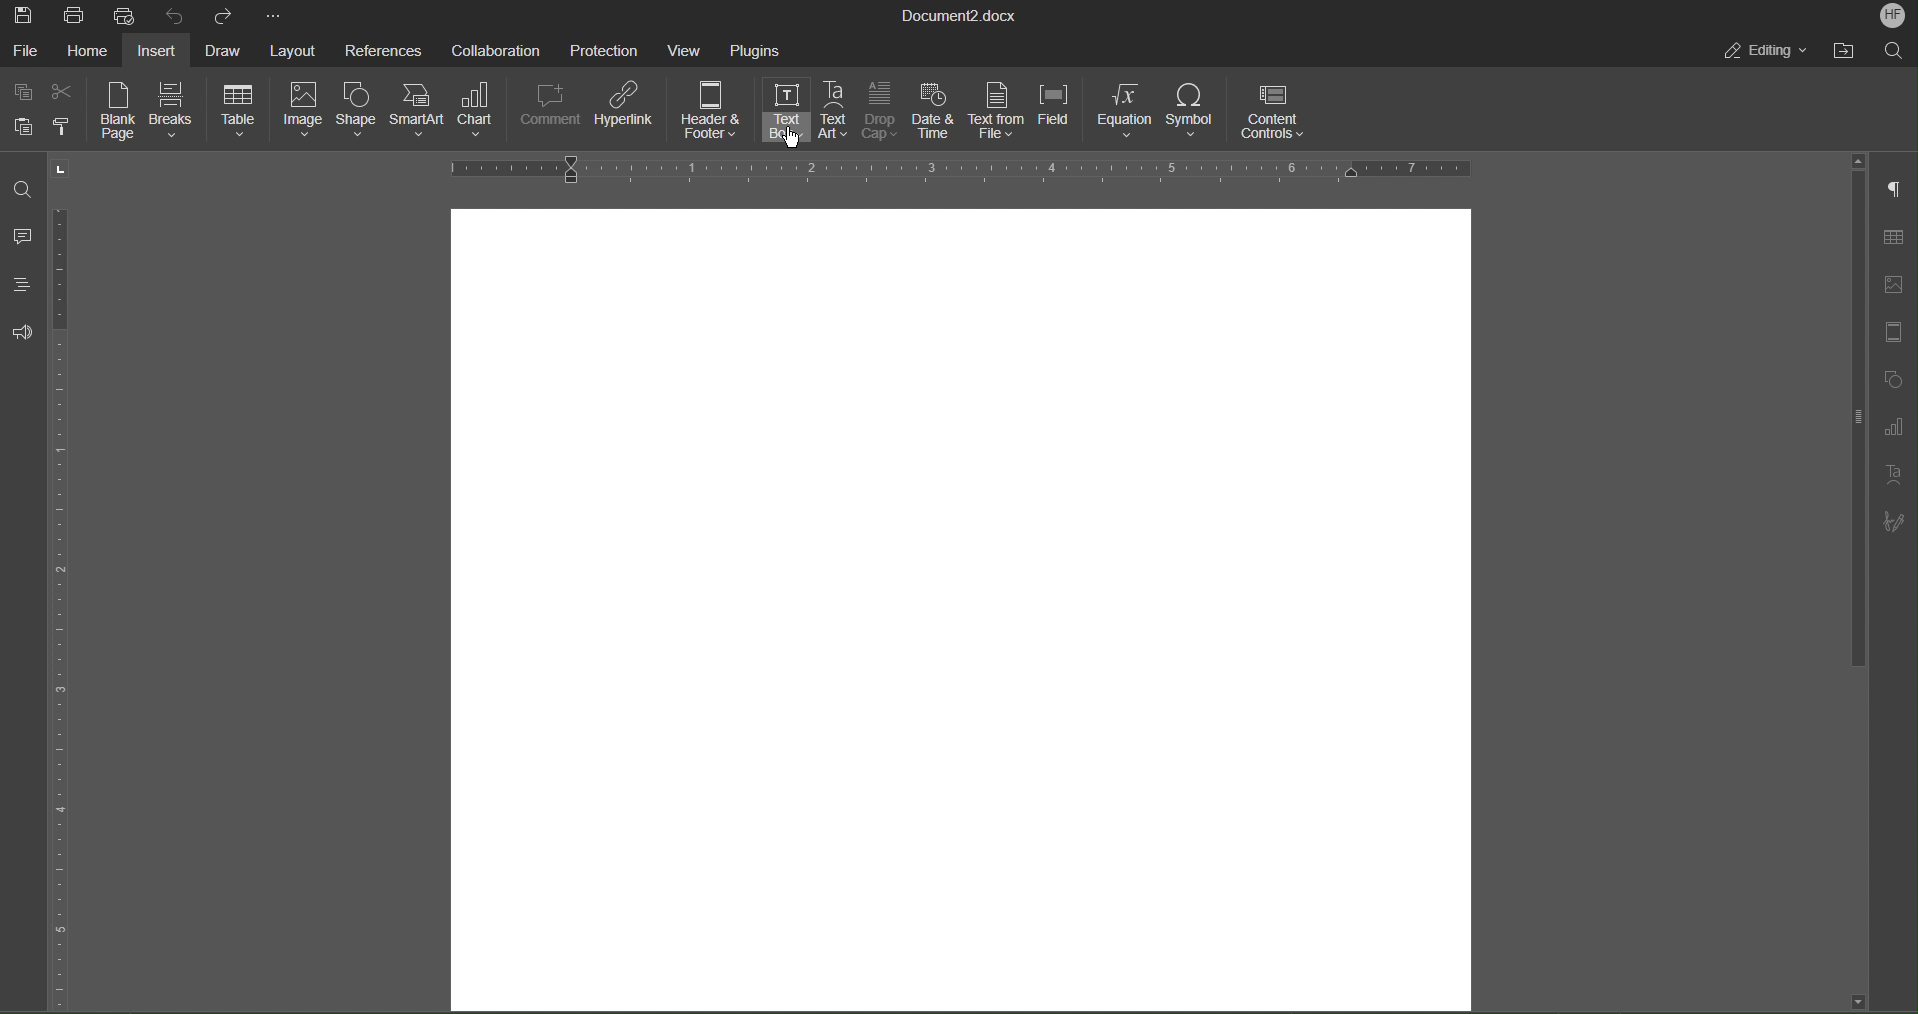  What do you see at coordinates (1847, 50) in the screenshot?
I see `Open File Location` at bounding box center [1847, 50].